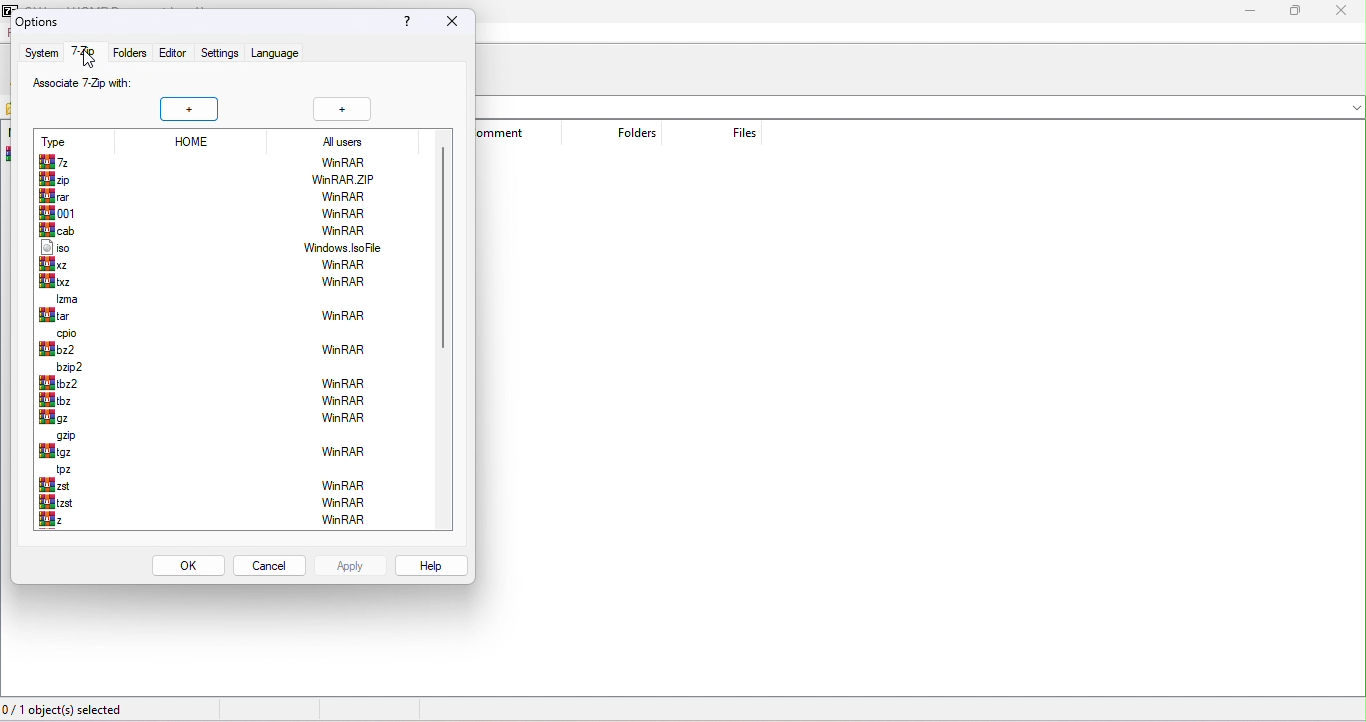 Image resolution: width=1366 pixels, height=722 pixels. Describe the element at coordinates (342, 110) in the screenshot. I see `+` at that location.